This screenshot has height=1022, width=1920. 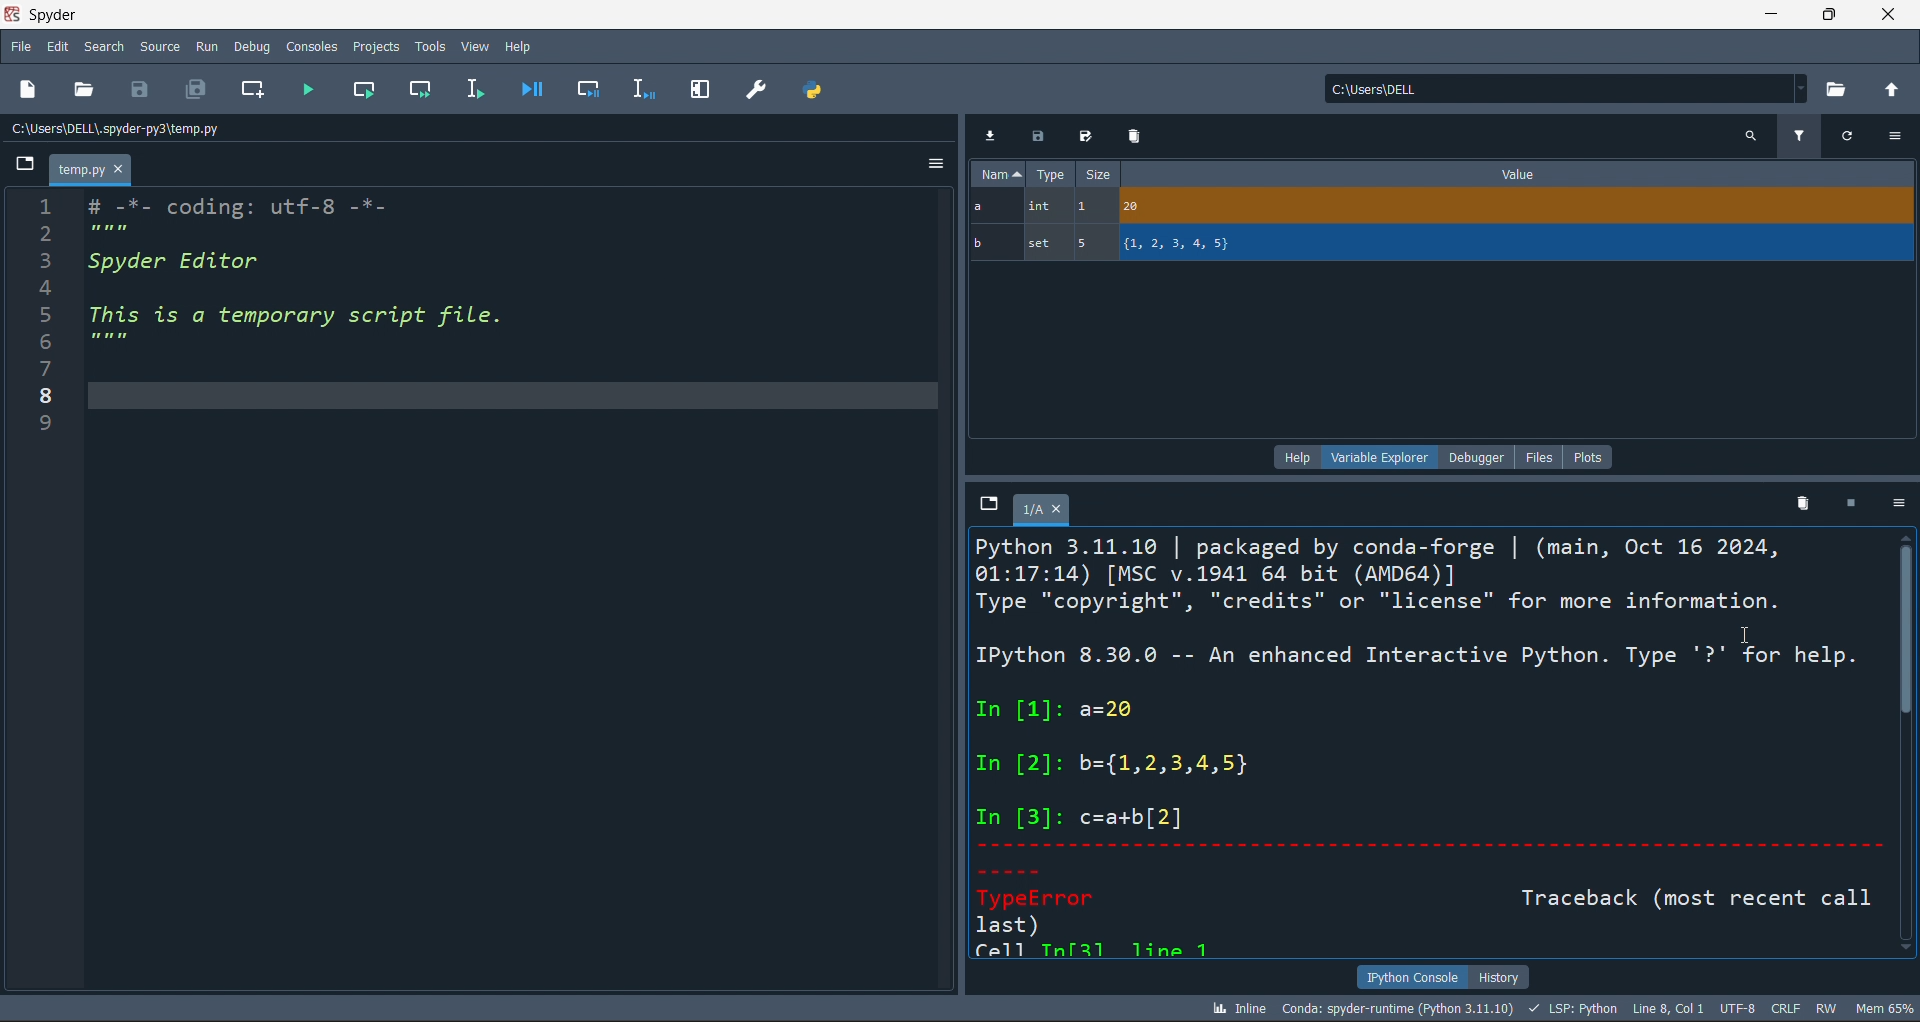 I want to click on refresh , so click(x=1845, y=134).